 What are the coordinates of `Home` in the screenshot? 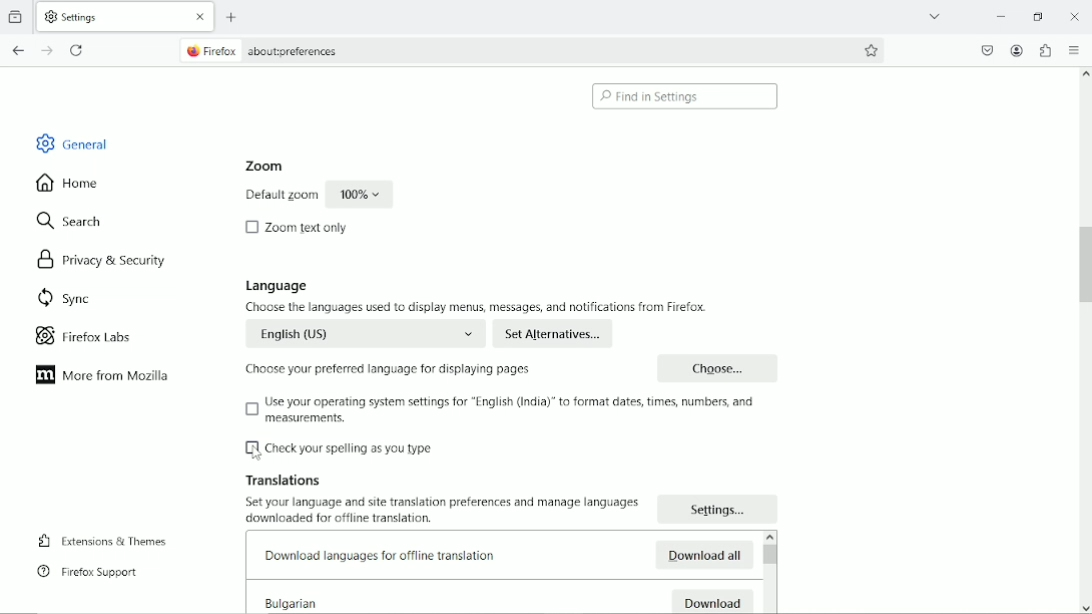 It's located at (68, 183).